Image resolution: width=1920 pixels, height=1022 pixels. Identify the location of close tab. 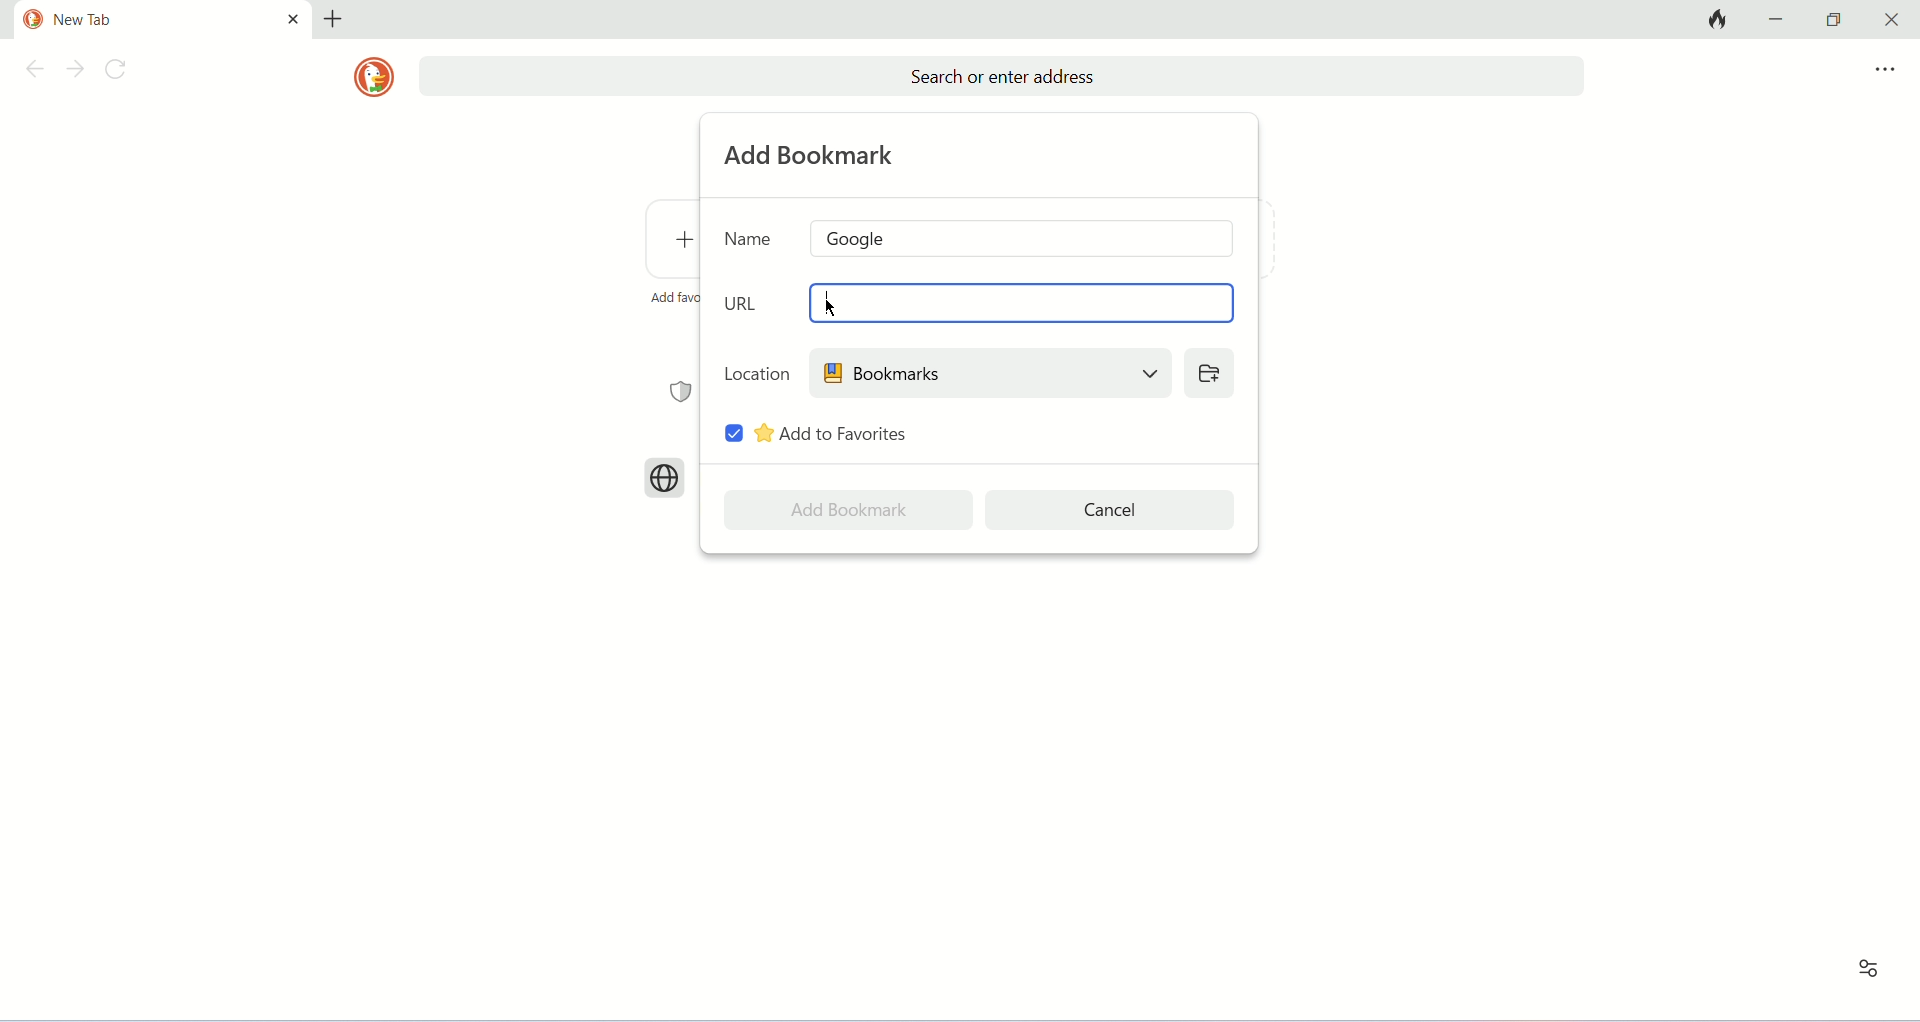
(293, 18).